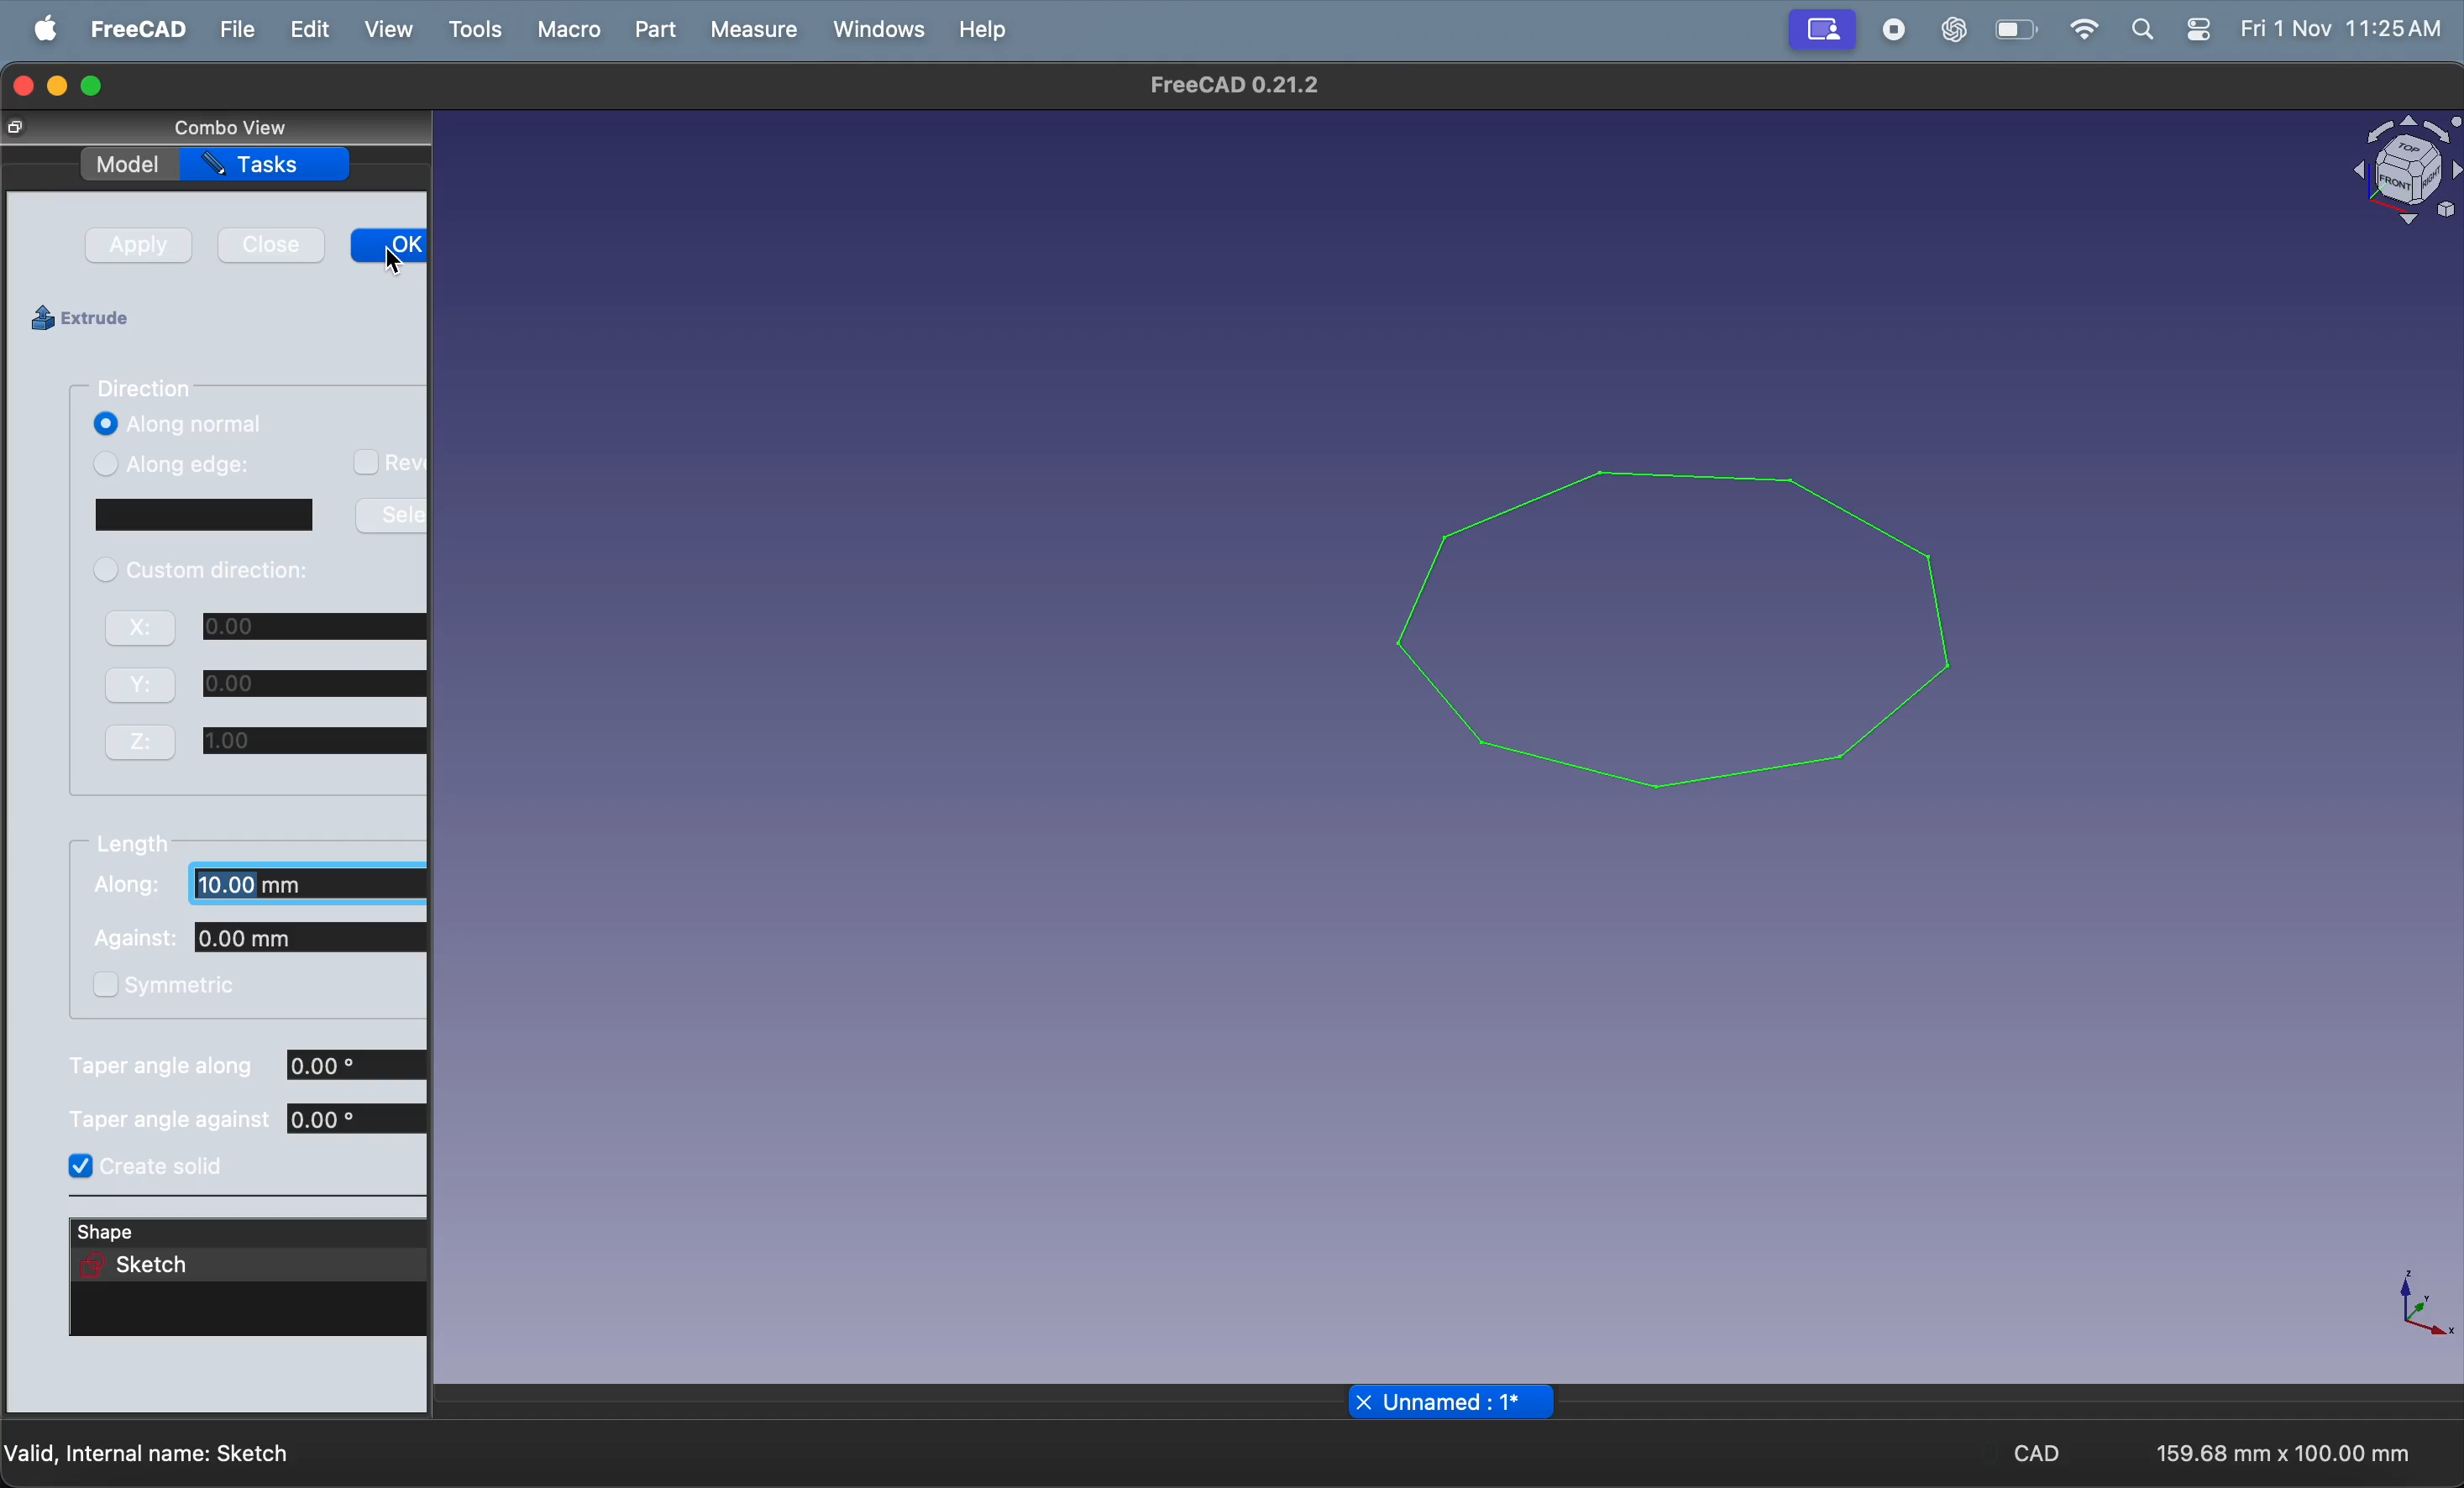  I want to click on against: 0.00, so click(258, 936).